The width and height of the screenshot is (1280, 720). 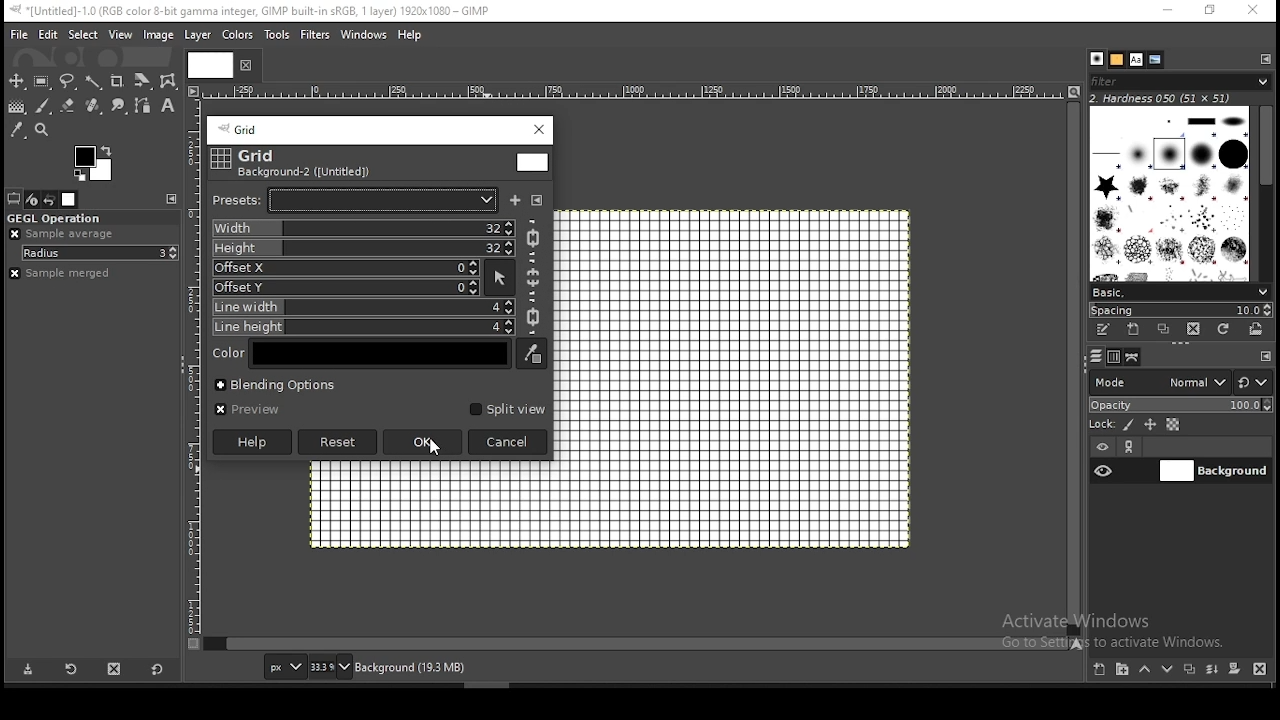 What do you see at coordinates (434, 449) in the screenshot?
I see `mouse pointer` at bounding box center [434, 449].